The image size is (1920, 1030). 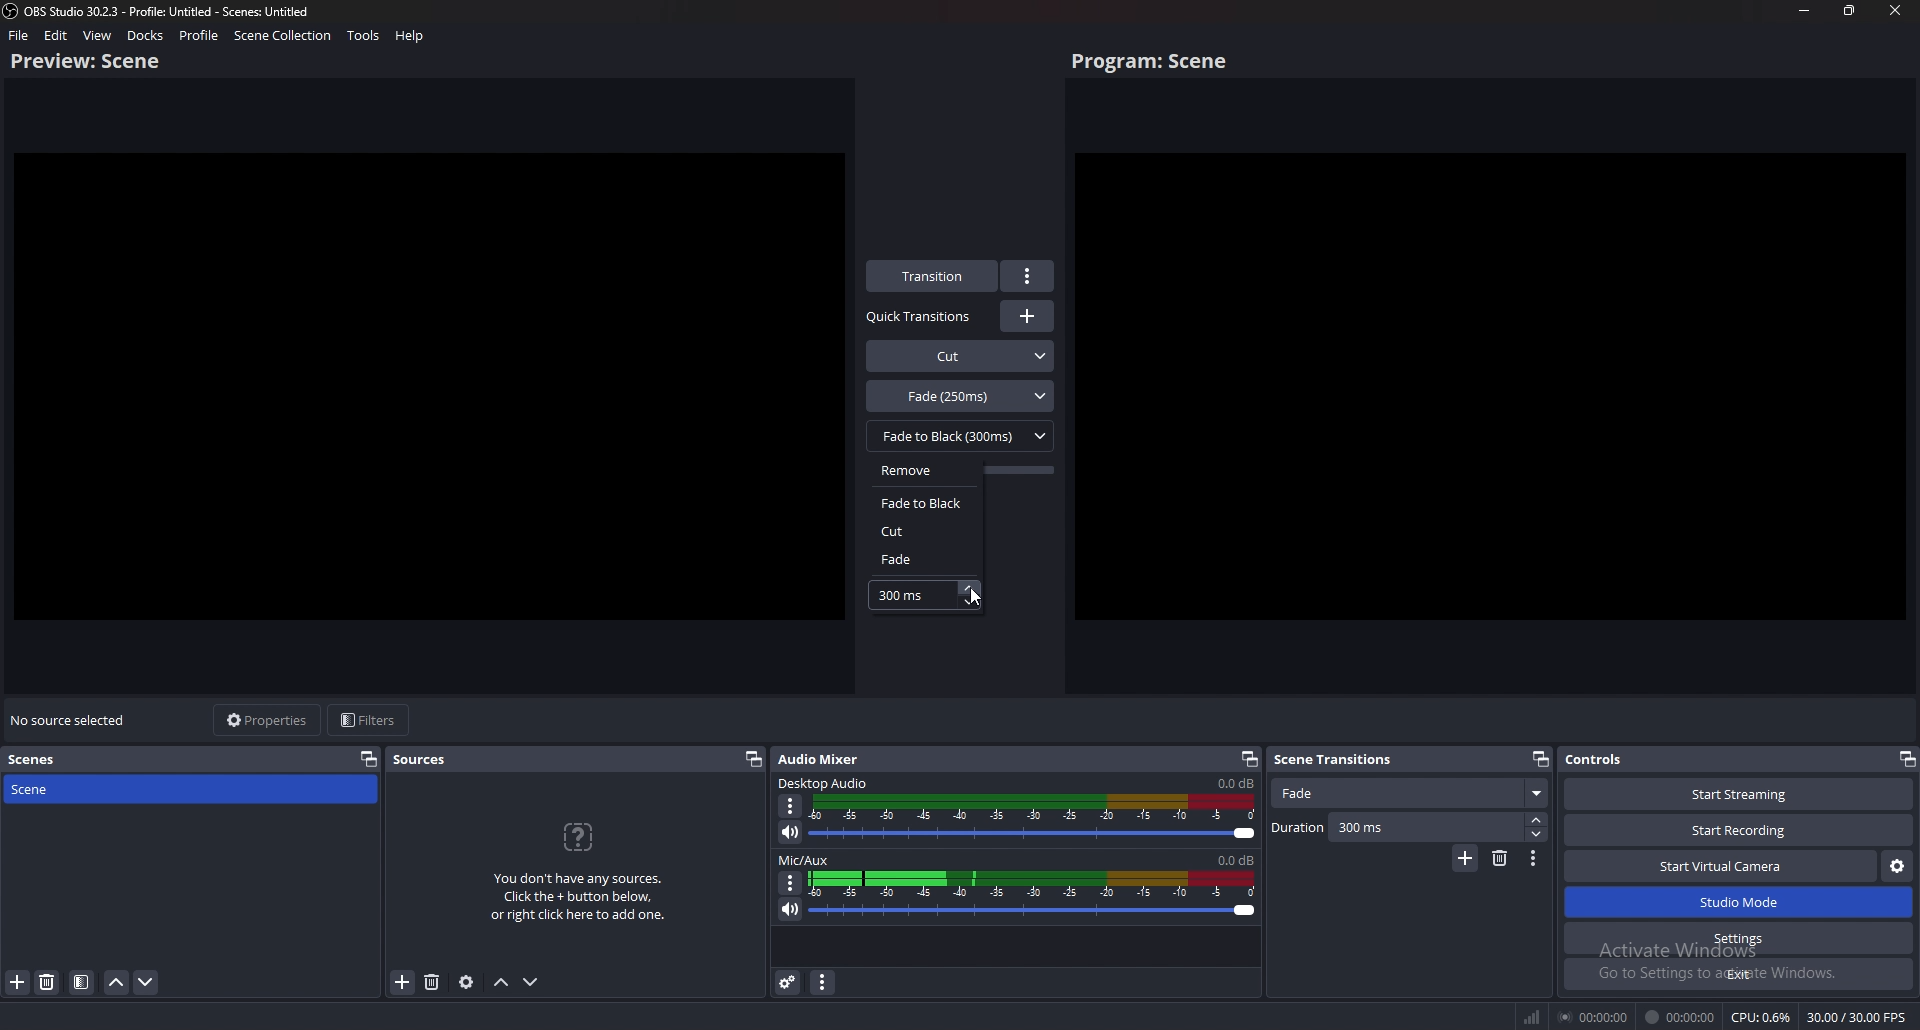 What do you see at coordinates (20, 35) in the screenshot?
I see `file` at bounding box center [20, 35].